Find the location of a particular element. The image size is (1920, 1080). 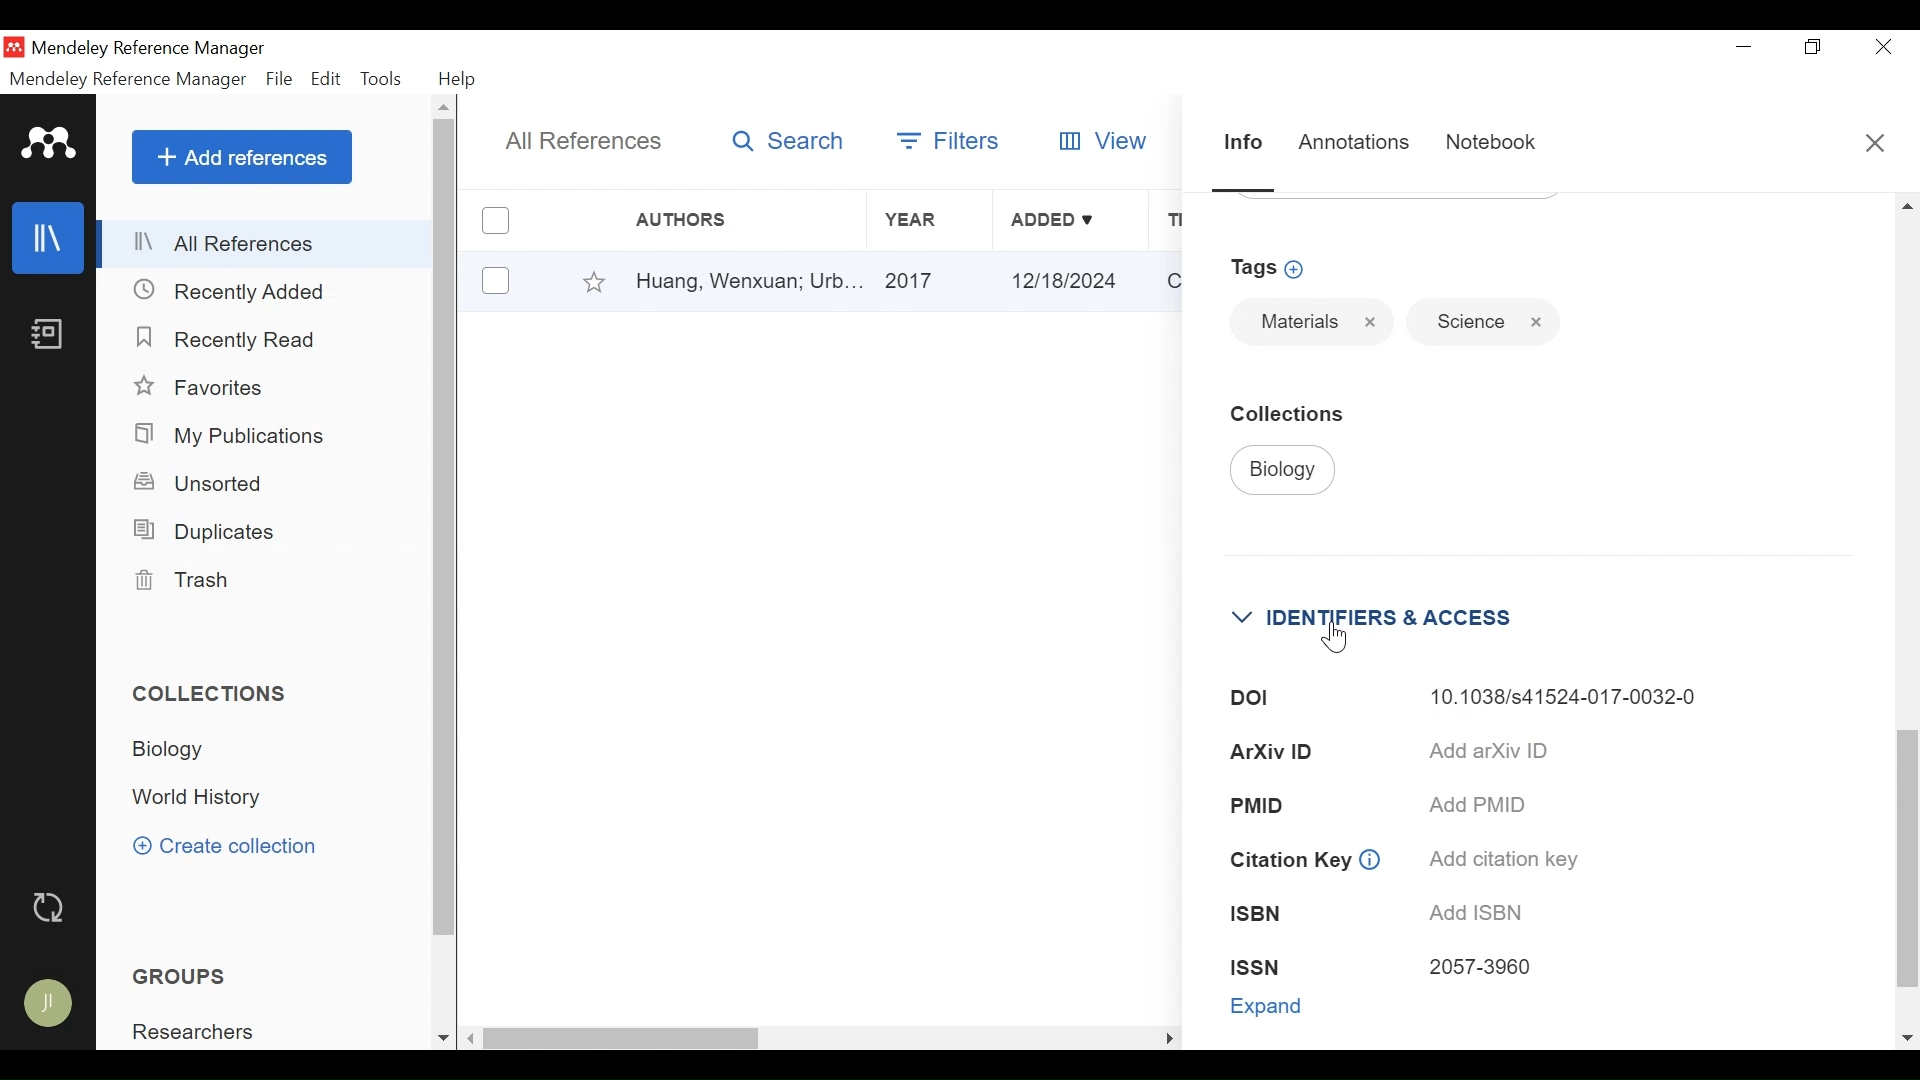

Added is located at coordinates (1070, 220).